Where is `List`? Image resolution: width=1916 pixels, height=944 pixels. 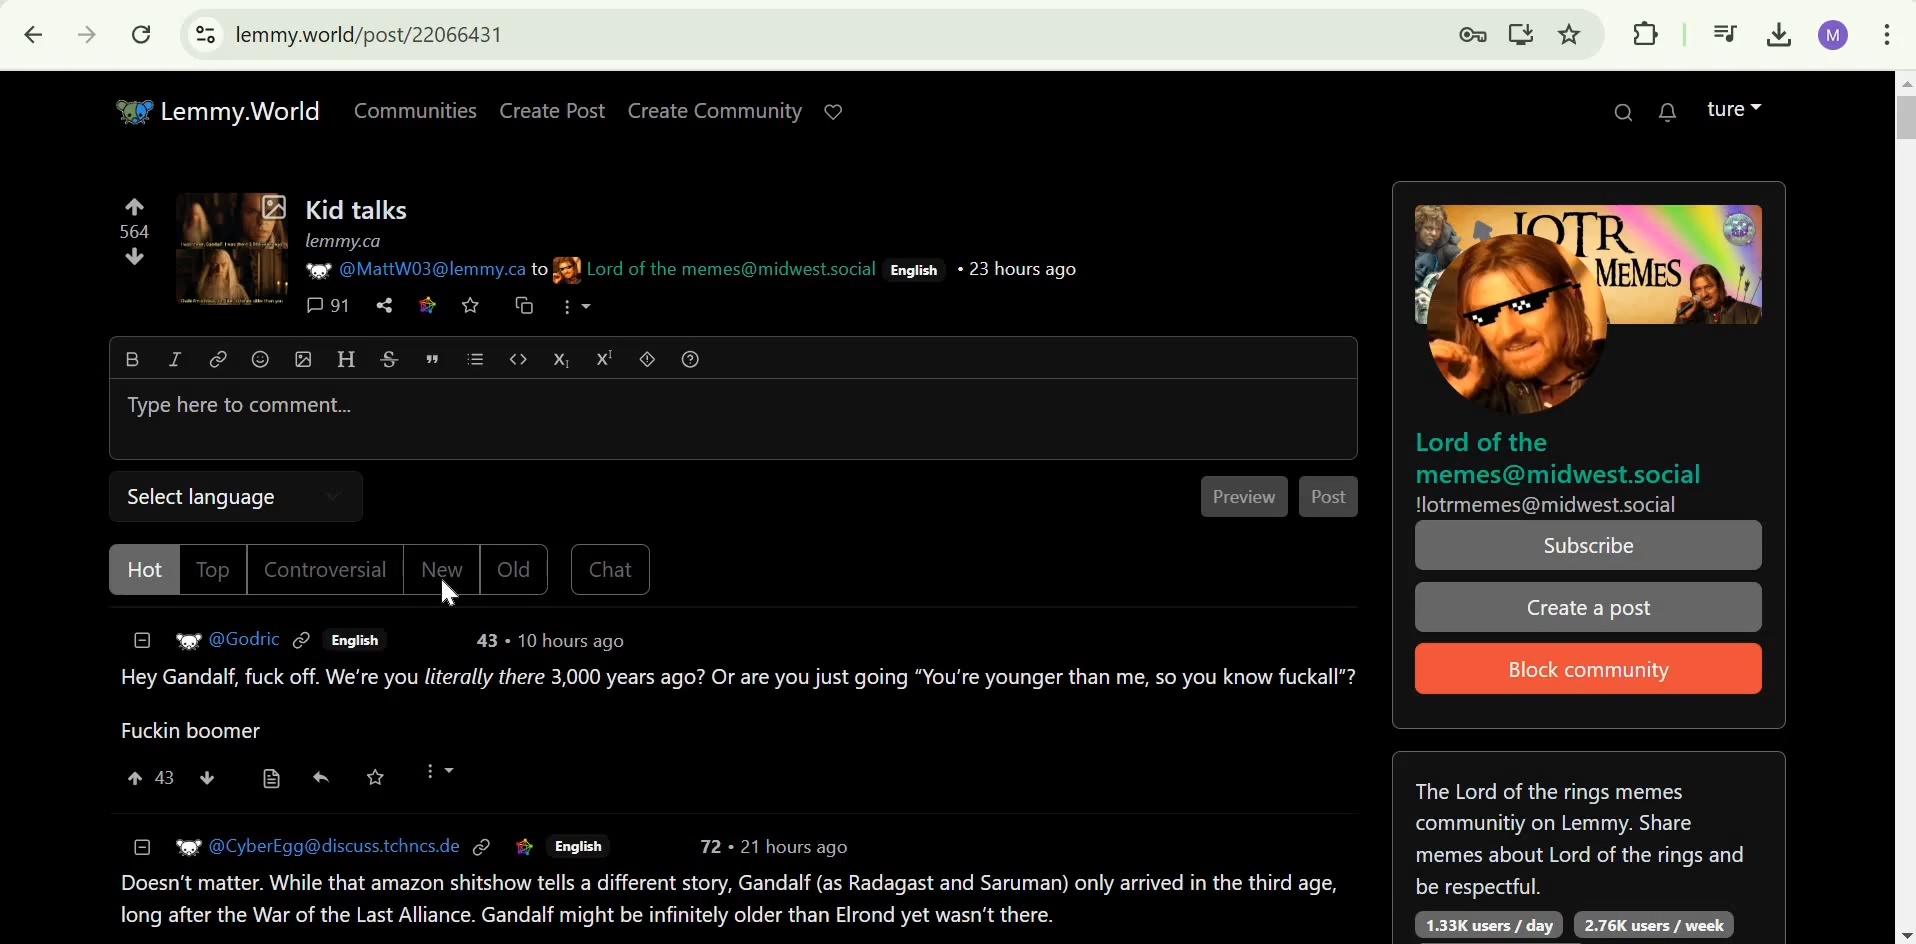 List is located at coordinates (473, 358).